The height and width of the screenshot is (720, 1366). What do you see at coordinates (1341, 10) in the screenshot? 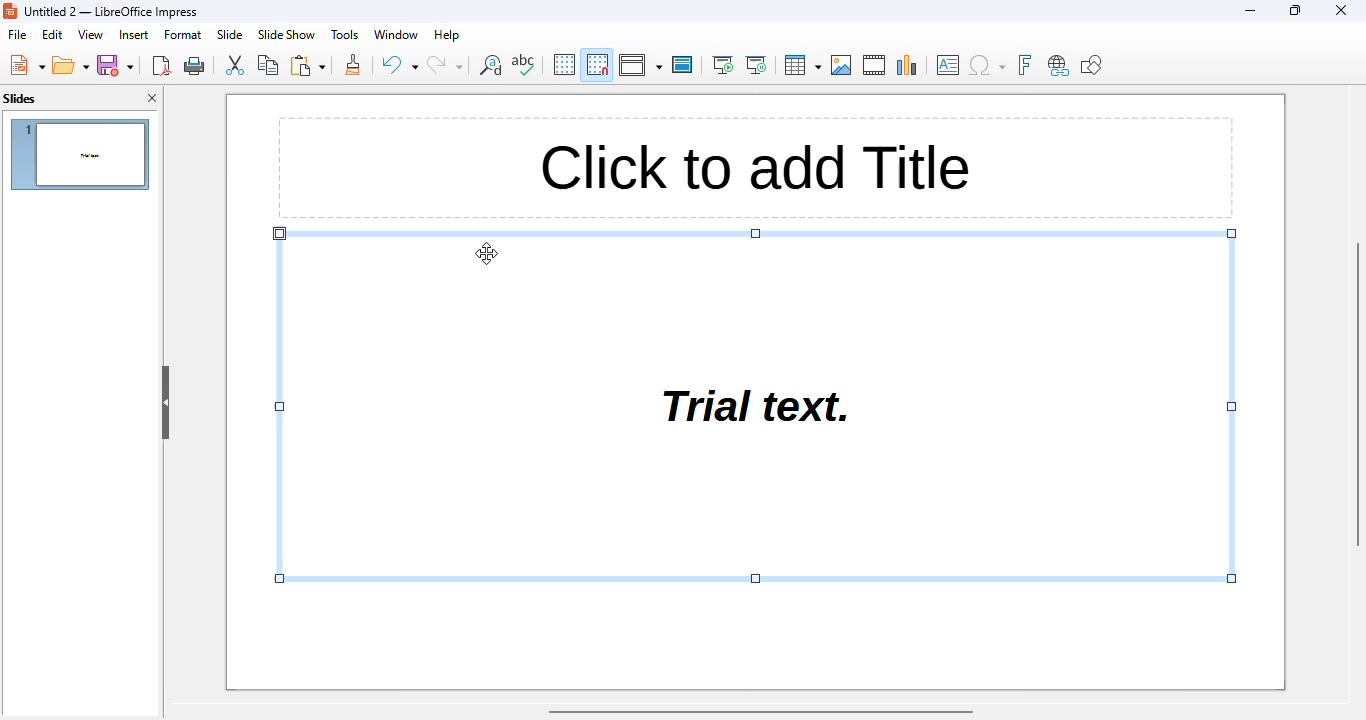
I see `close` at bounding box center [1341, 10].